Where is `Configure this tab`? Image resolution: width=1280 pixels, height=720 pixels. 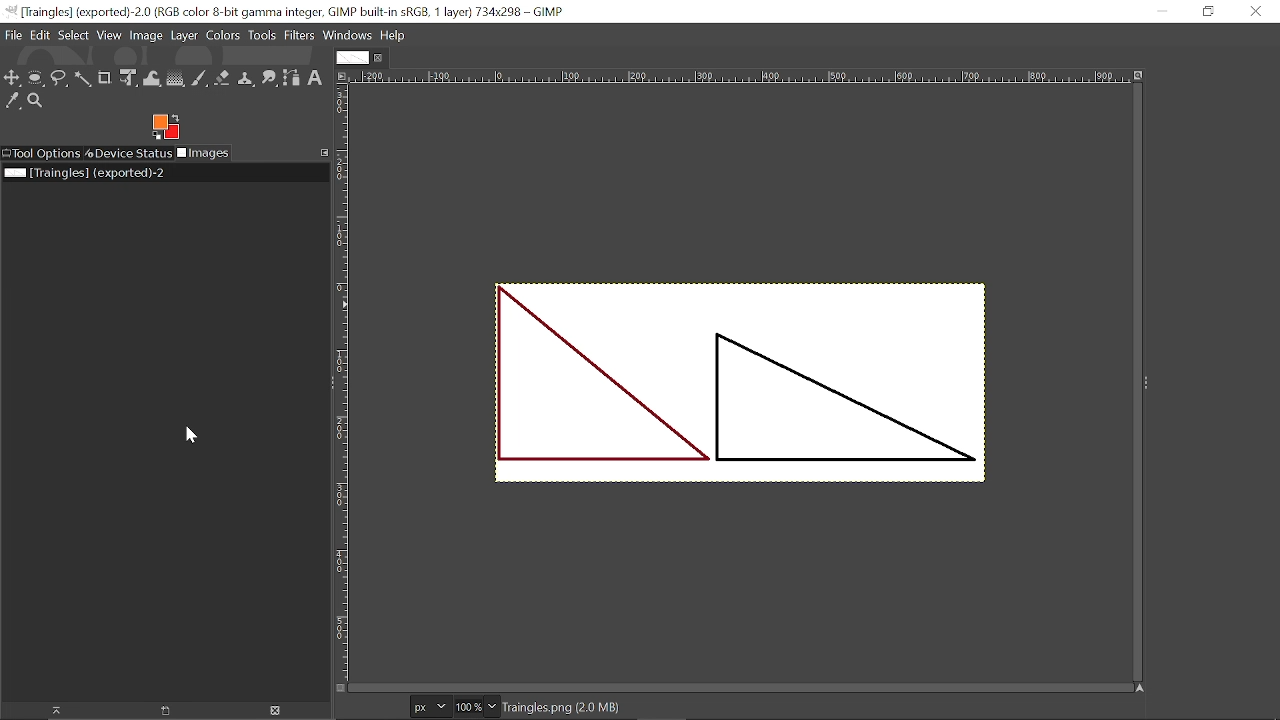 Configure this tab is located at coordinates (322, 152).